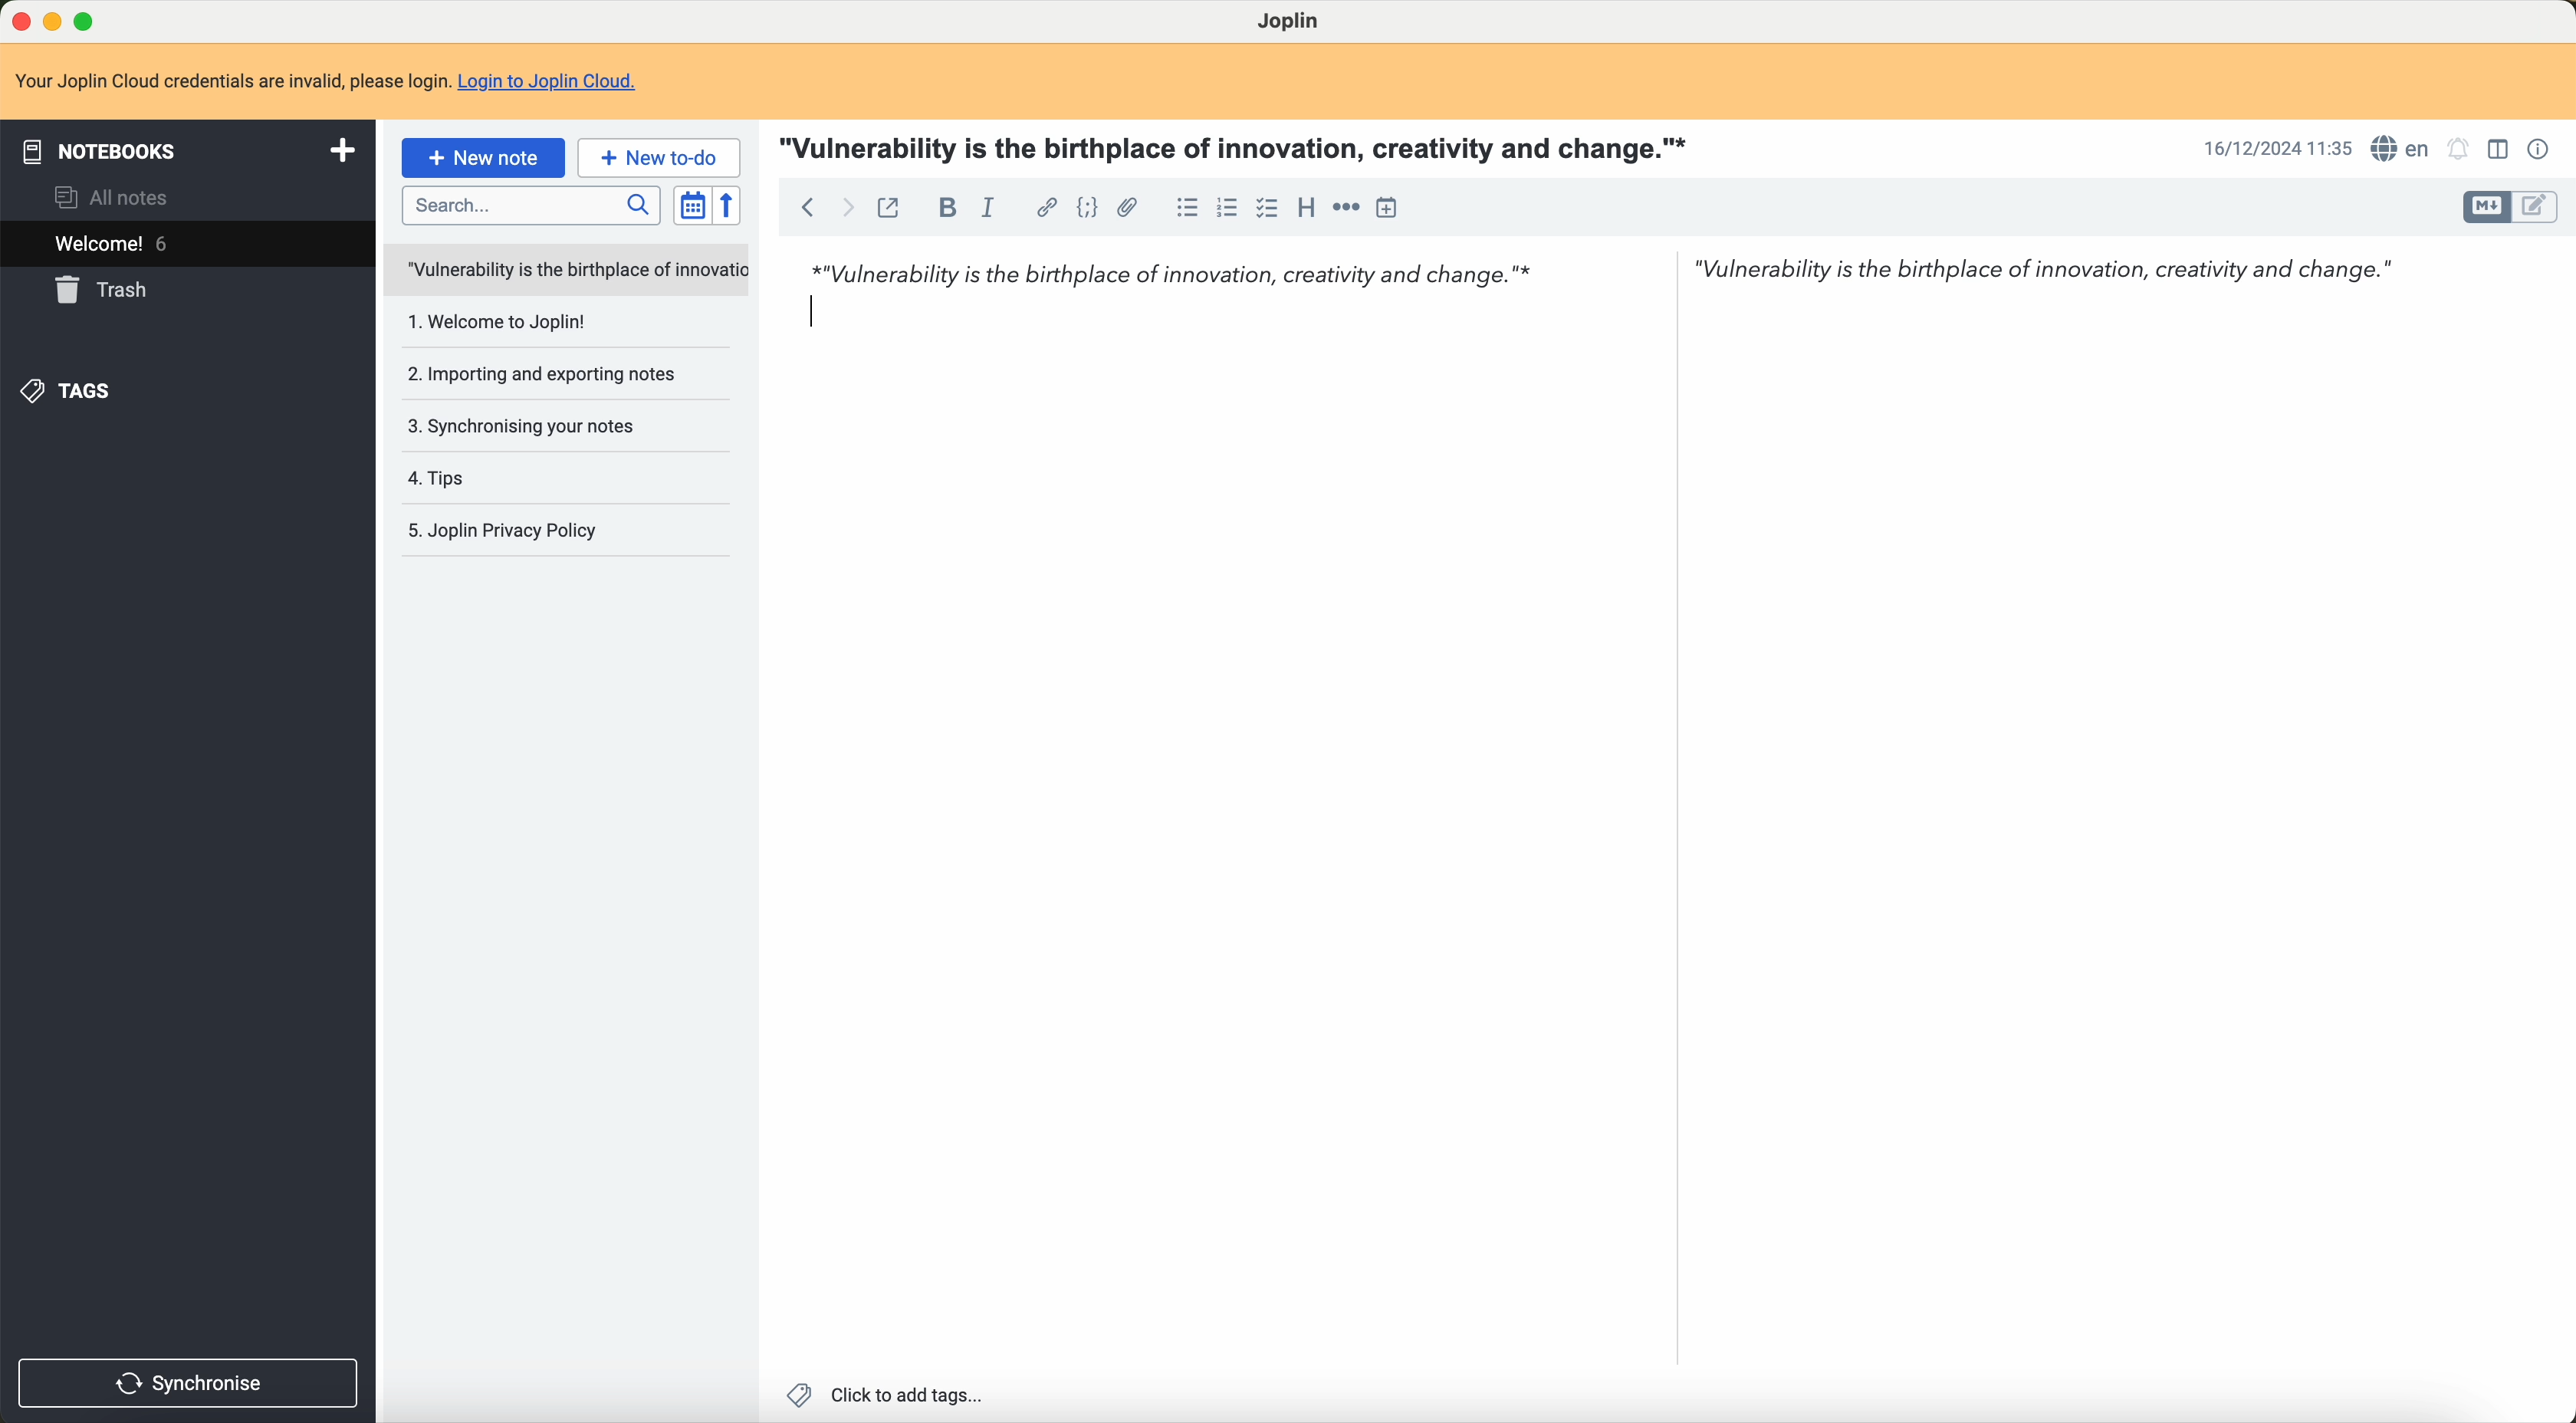  I want to click on toggle editor, so click(2536, 210).